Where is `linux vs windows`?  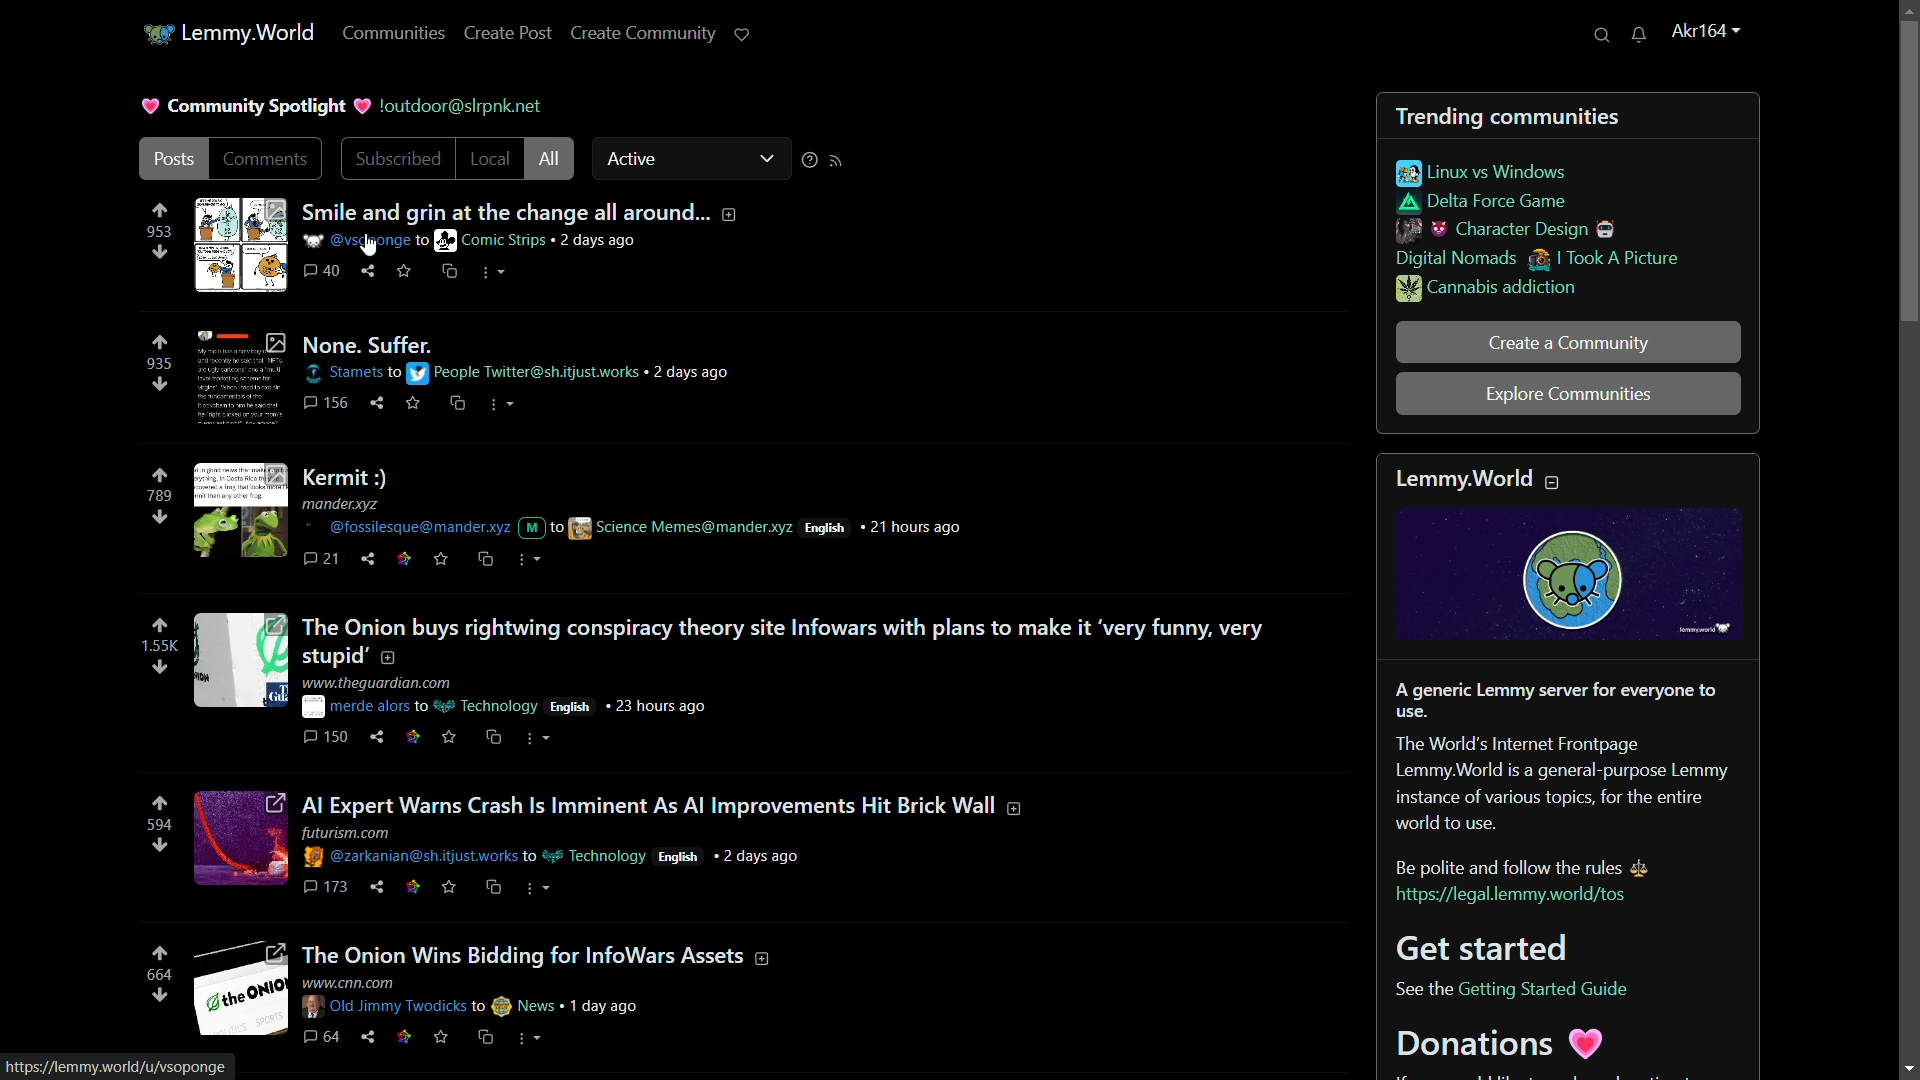
linux vs windows is located at coordinates (1483, 172).